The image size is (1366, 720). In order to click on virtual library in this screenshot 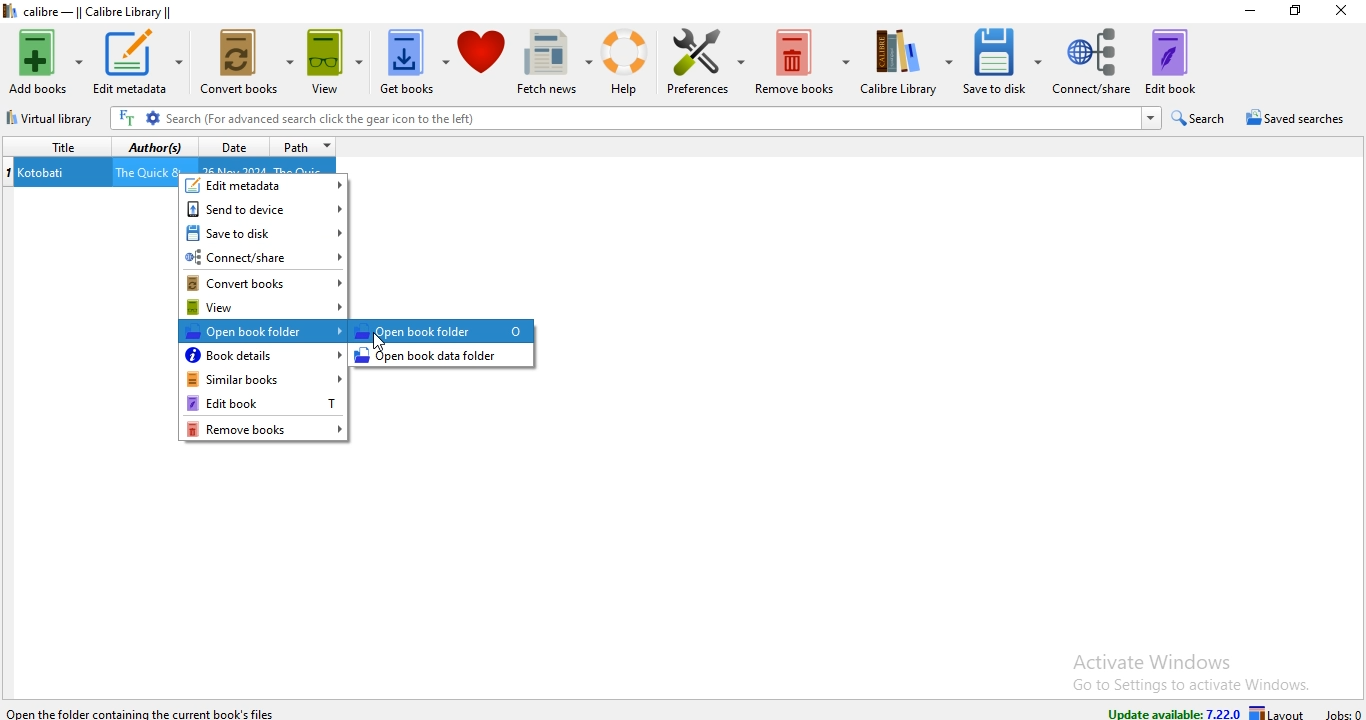, I will do `click(54, 121)`.